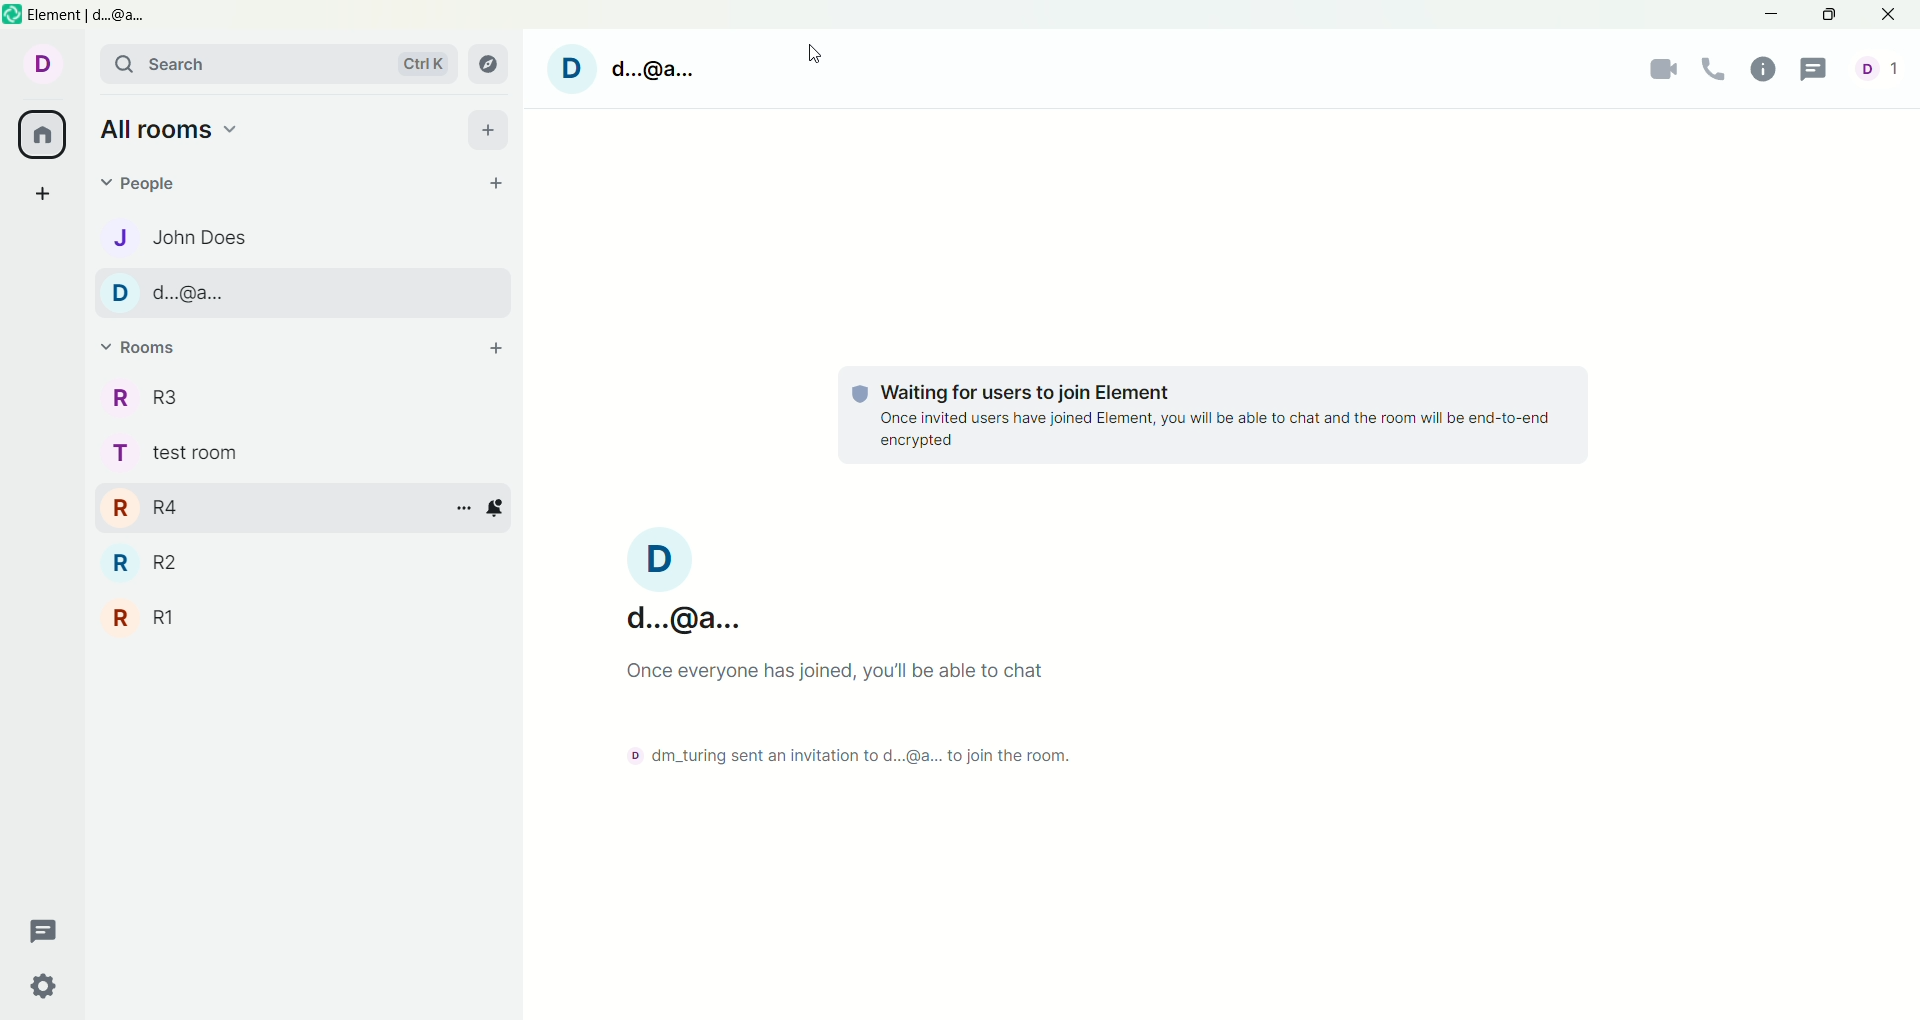 This screenshot has width=1920, height=1020. What do you see at coordinates (303, 616) in the screenshot?
I see `R1 room` at bounding box center [303, 616].